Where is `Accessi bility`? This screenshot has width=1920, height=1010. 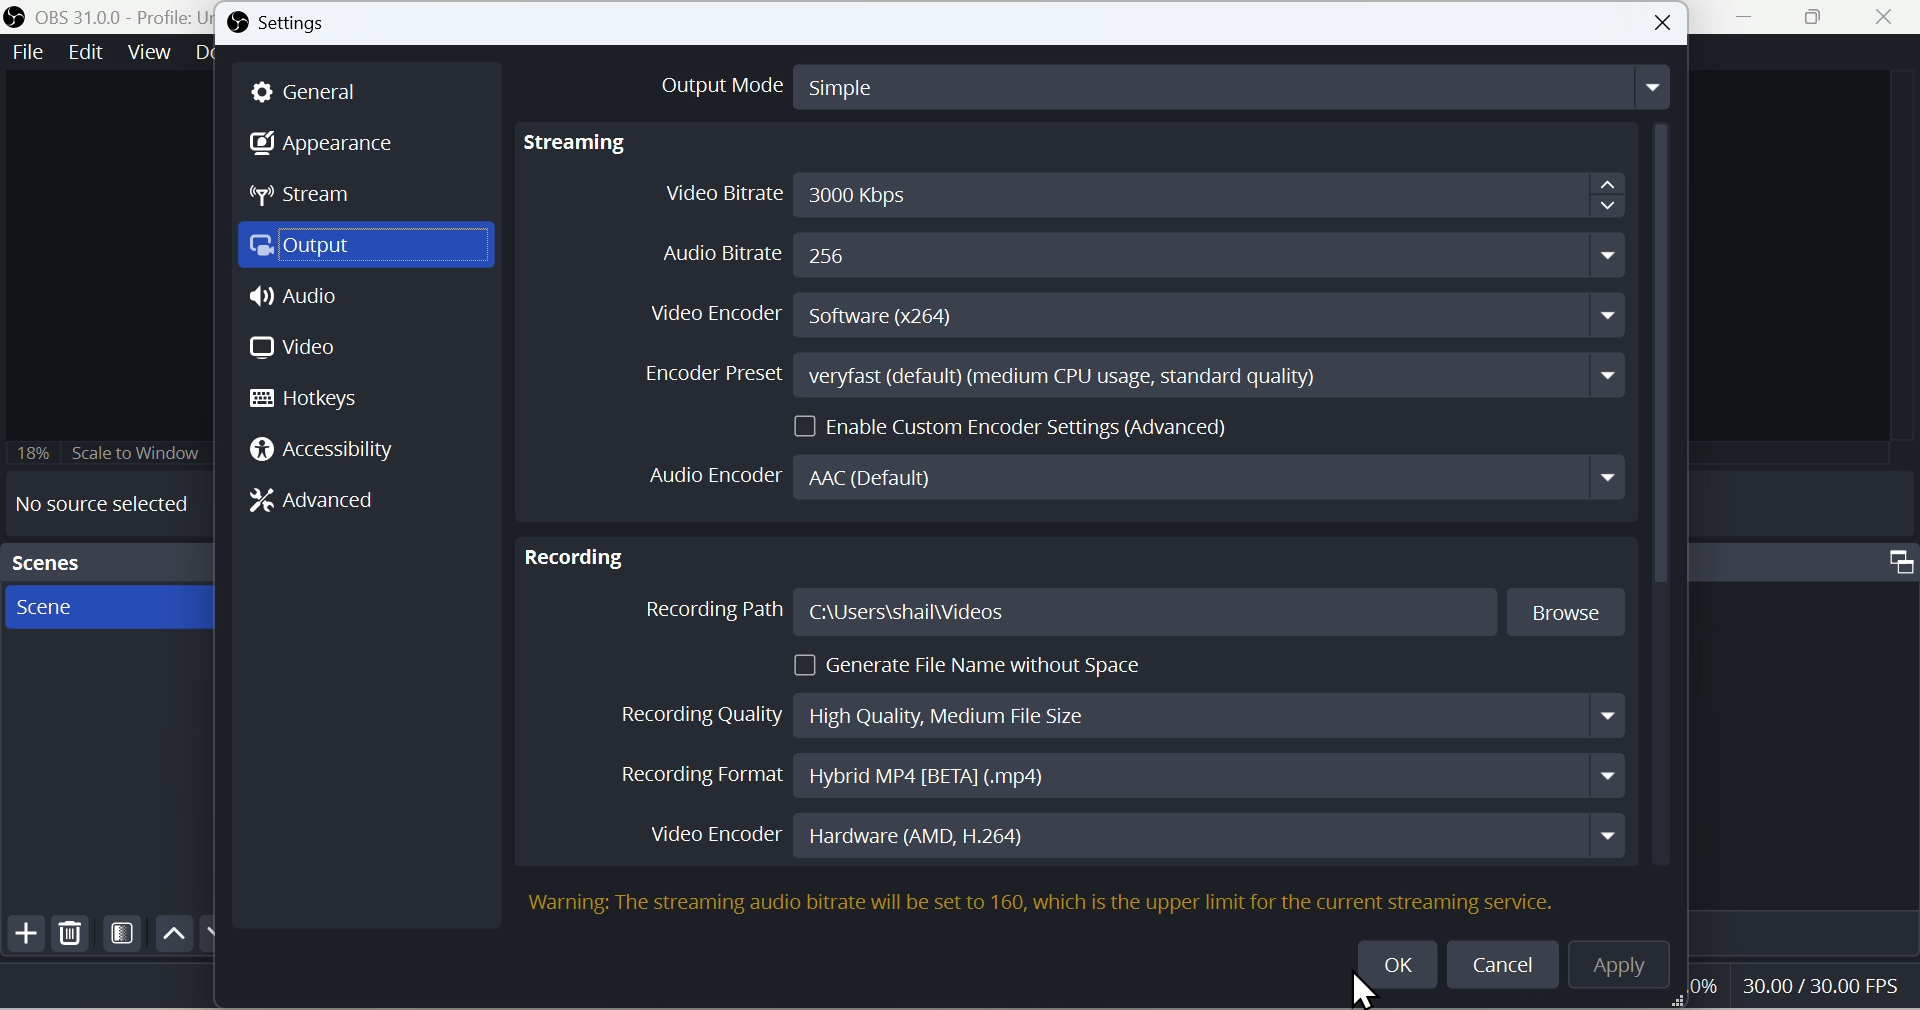 Accessi bility is located at coordinates (334, 454).